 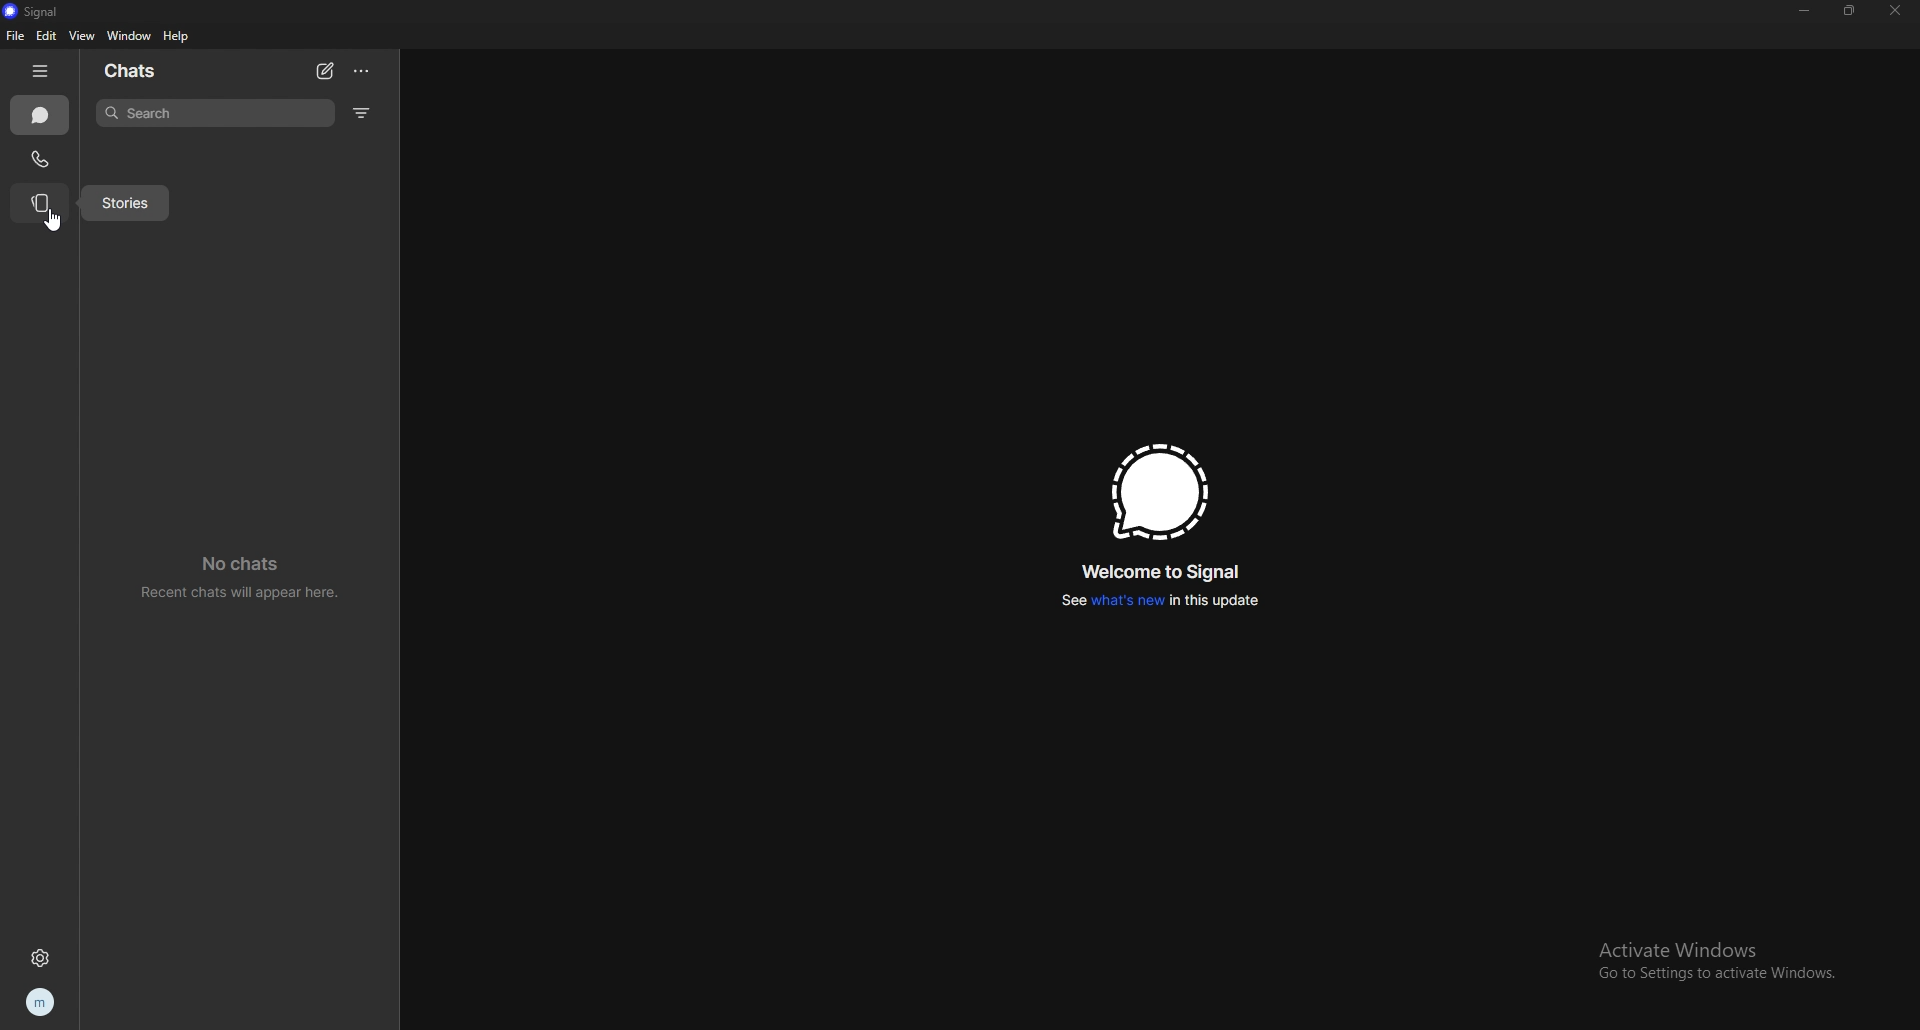 I want to click on file, so click(x=15, y=36).